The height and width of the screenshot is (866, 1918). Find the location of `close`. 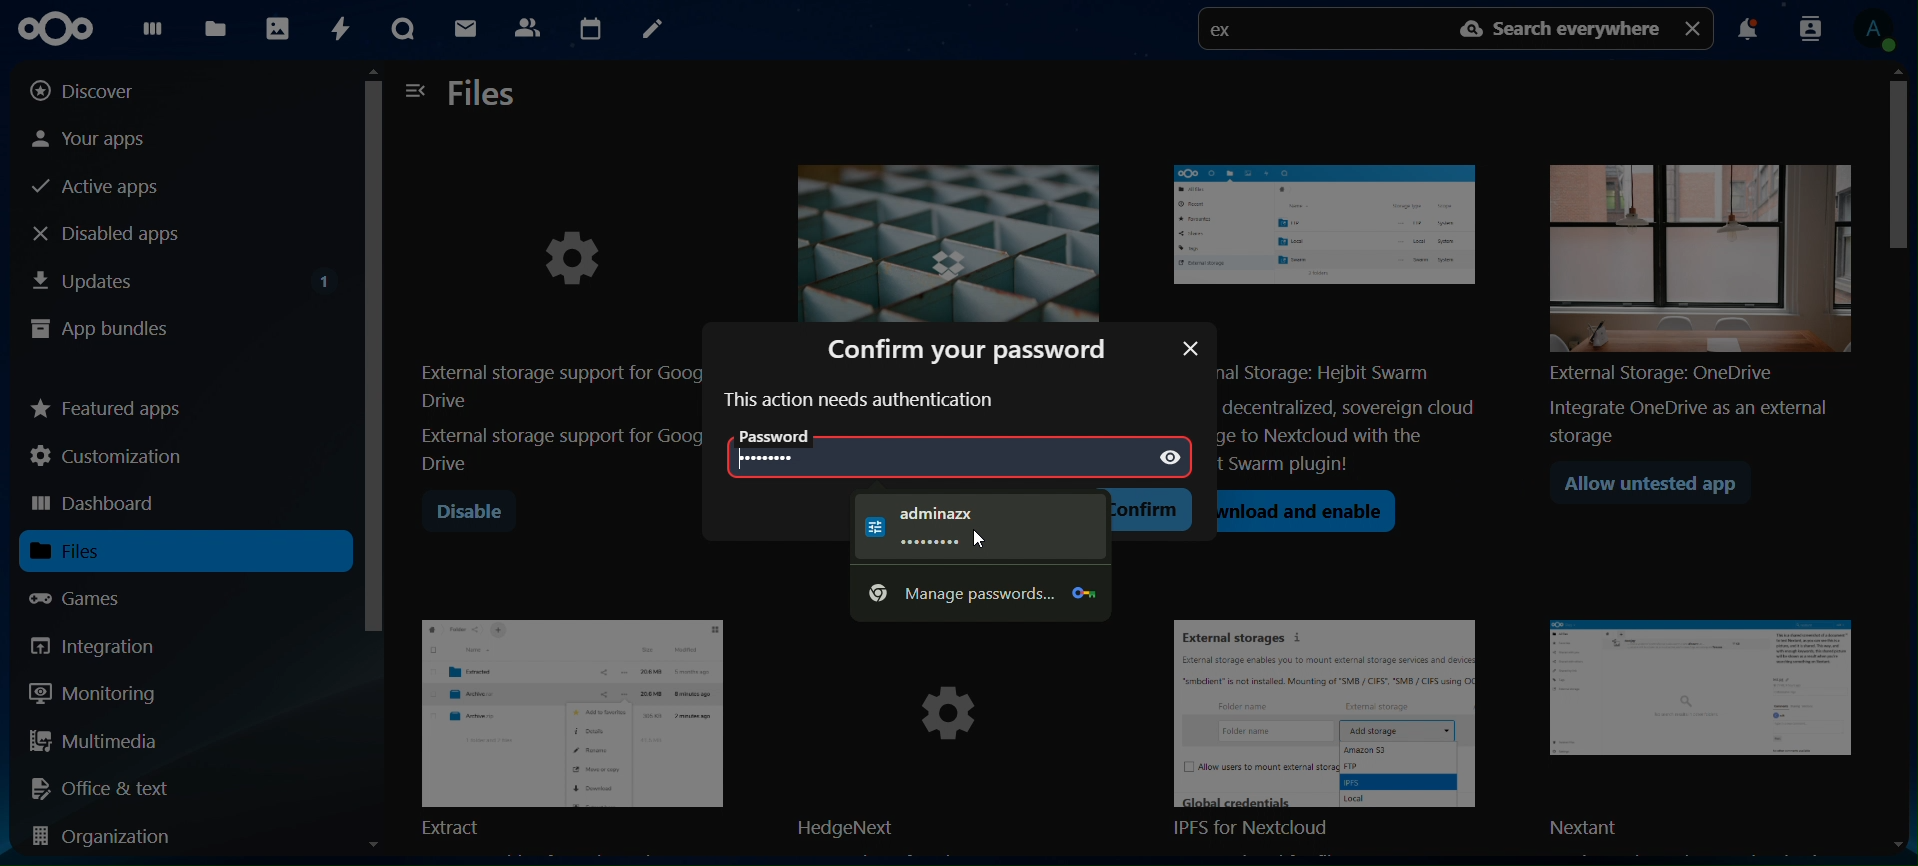

close is located at coordinates (1695, 27).